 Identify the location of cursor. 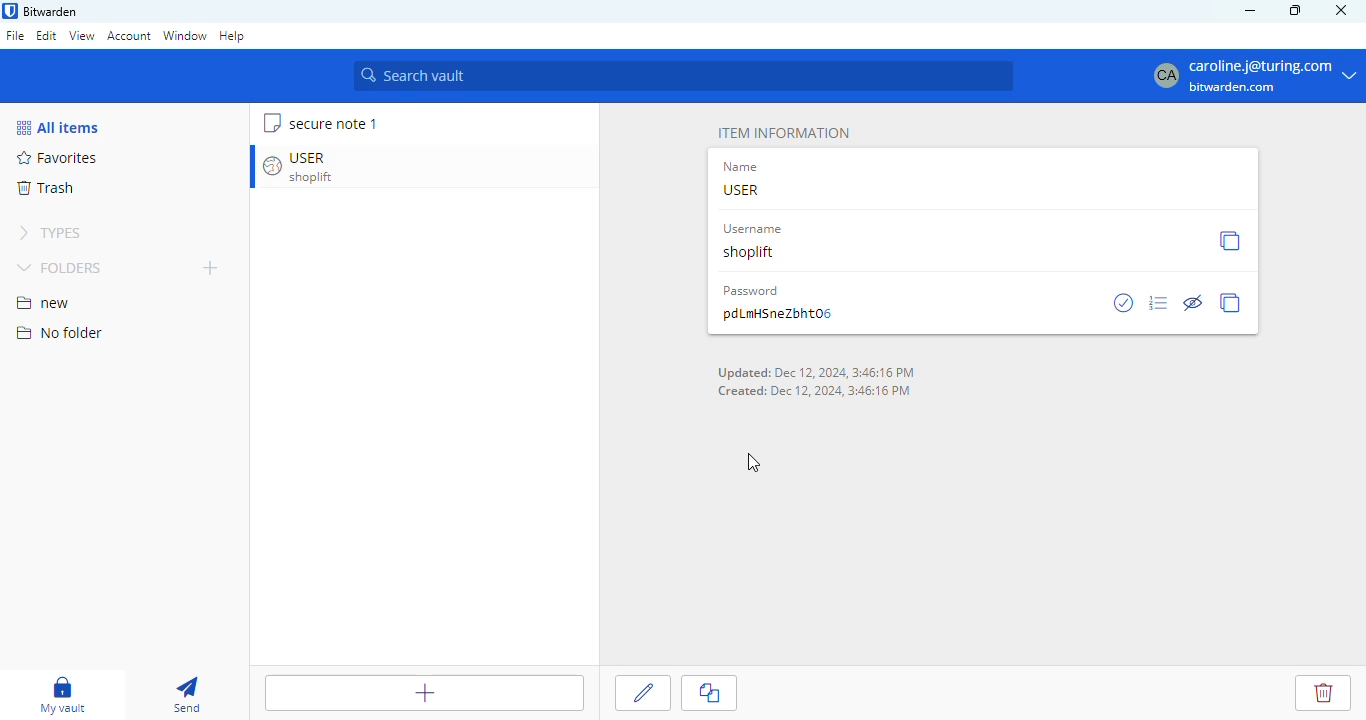
(748, 465).